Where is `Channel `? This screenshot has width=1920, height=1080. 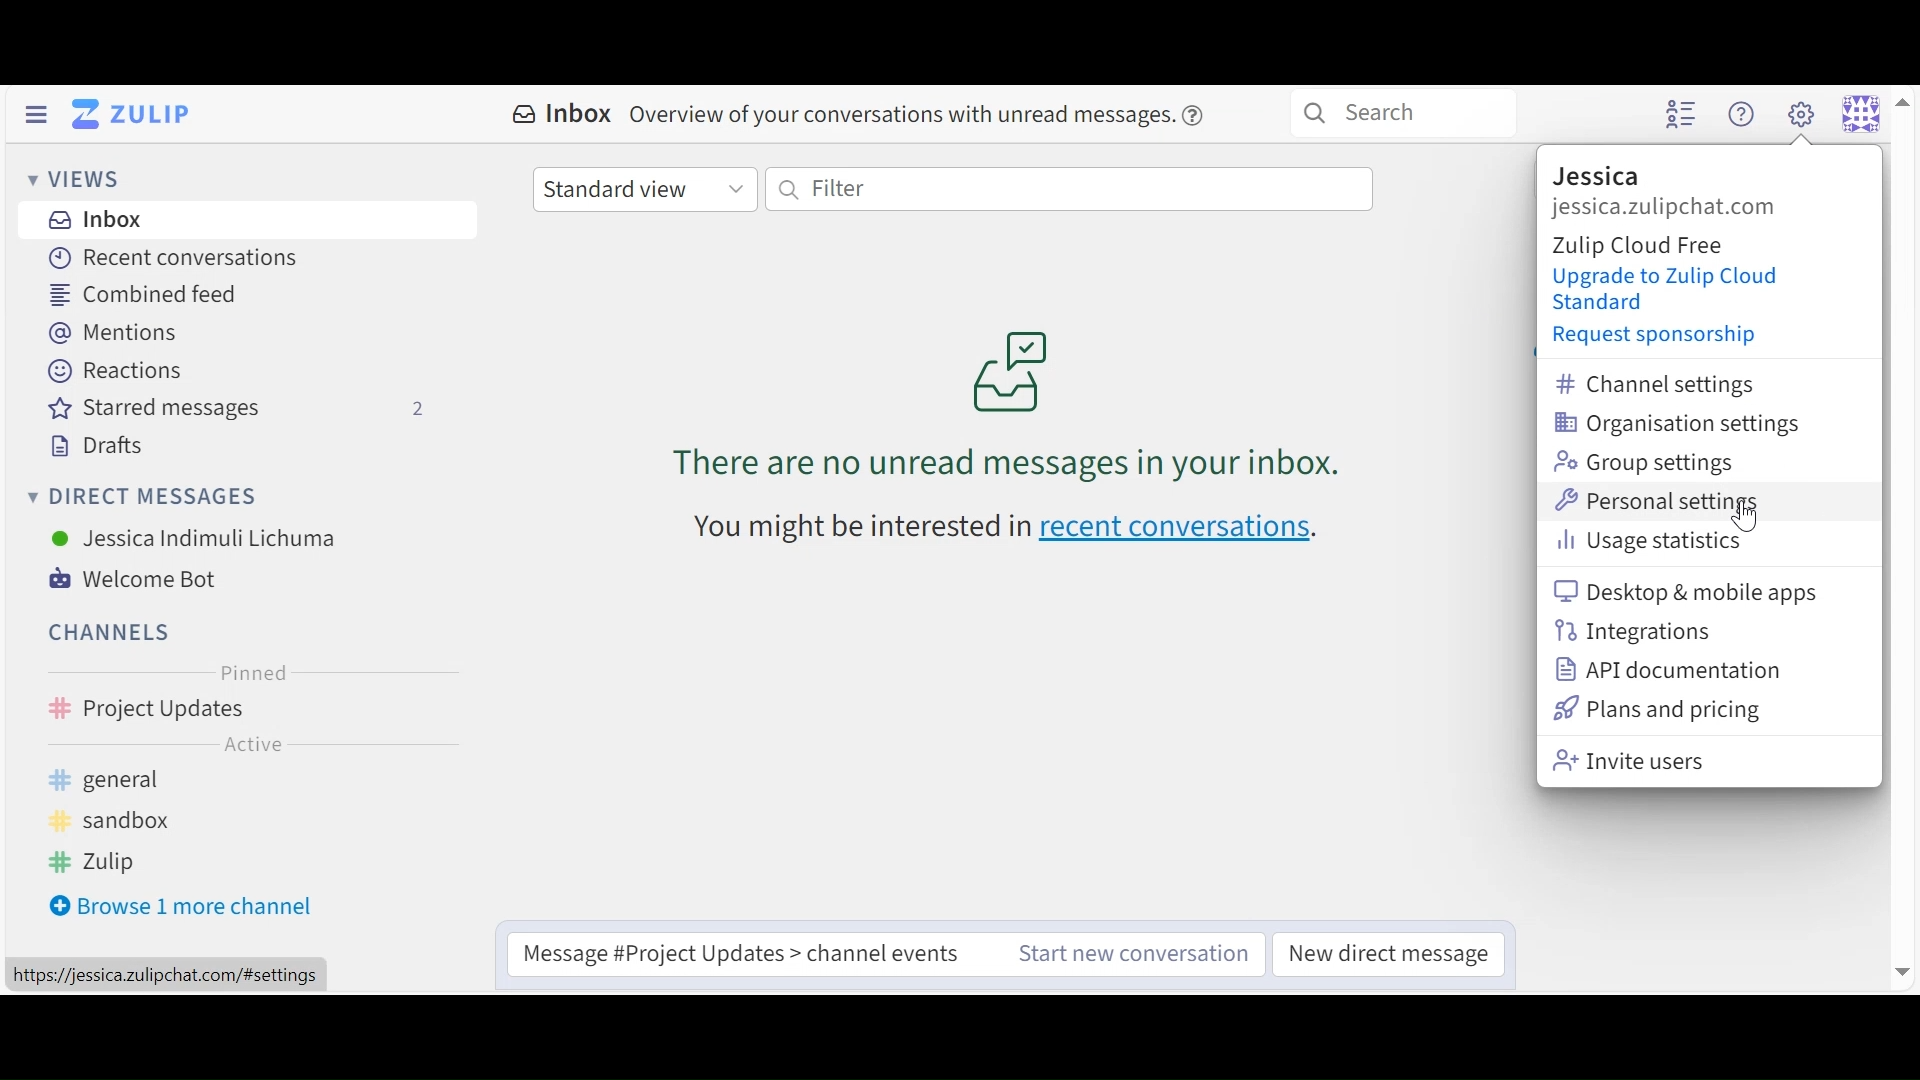 Channel  is located at coordinates (250, 707).